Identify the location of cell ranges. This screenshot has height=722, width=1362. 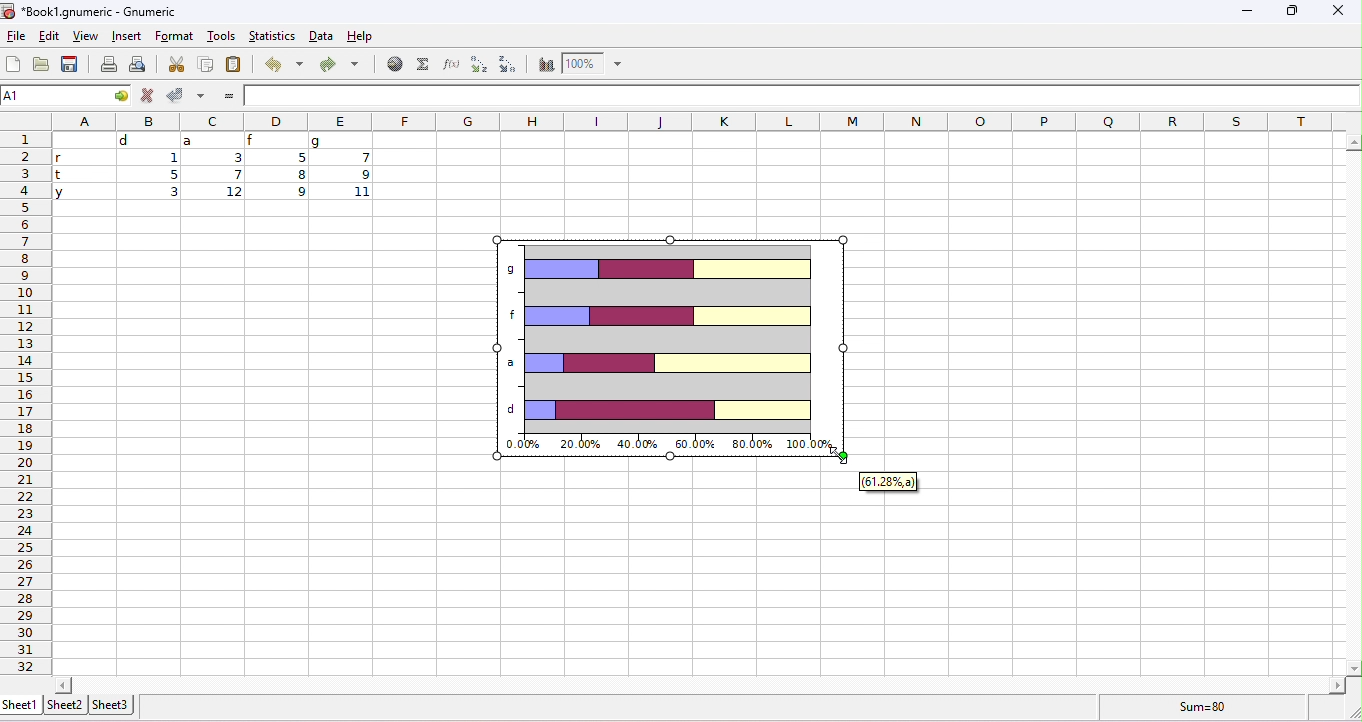
(216, 171).